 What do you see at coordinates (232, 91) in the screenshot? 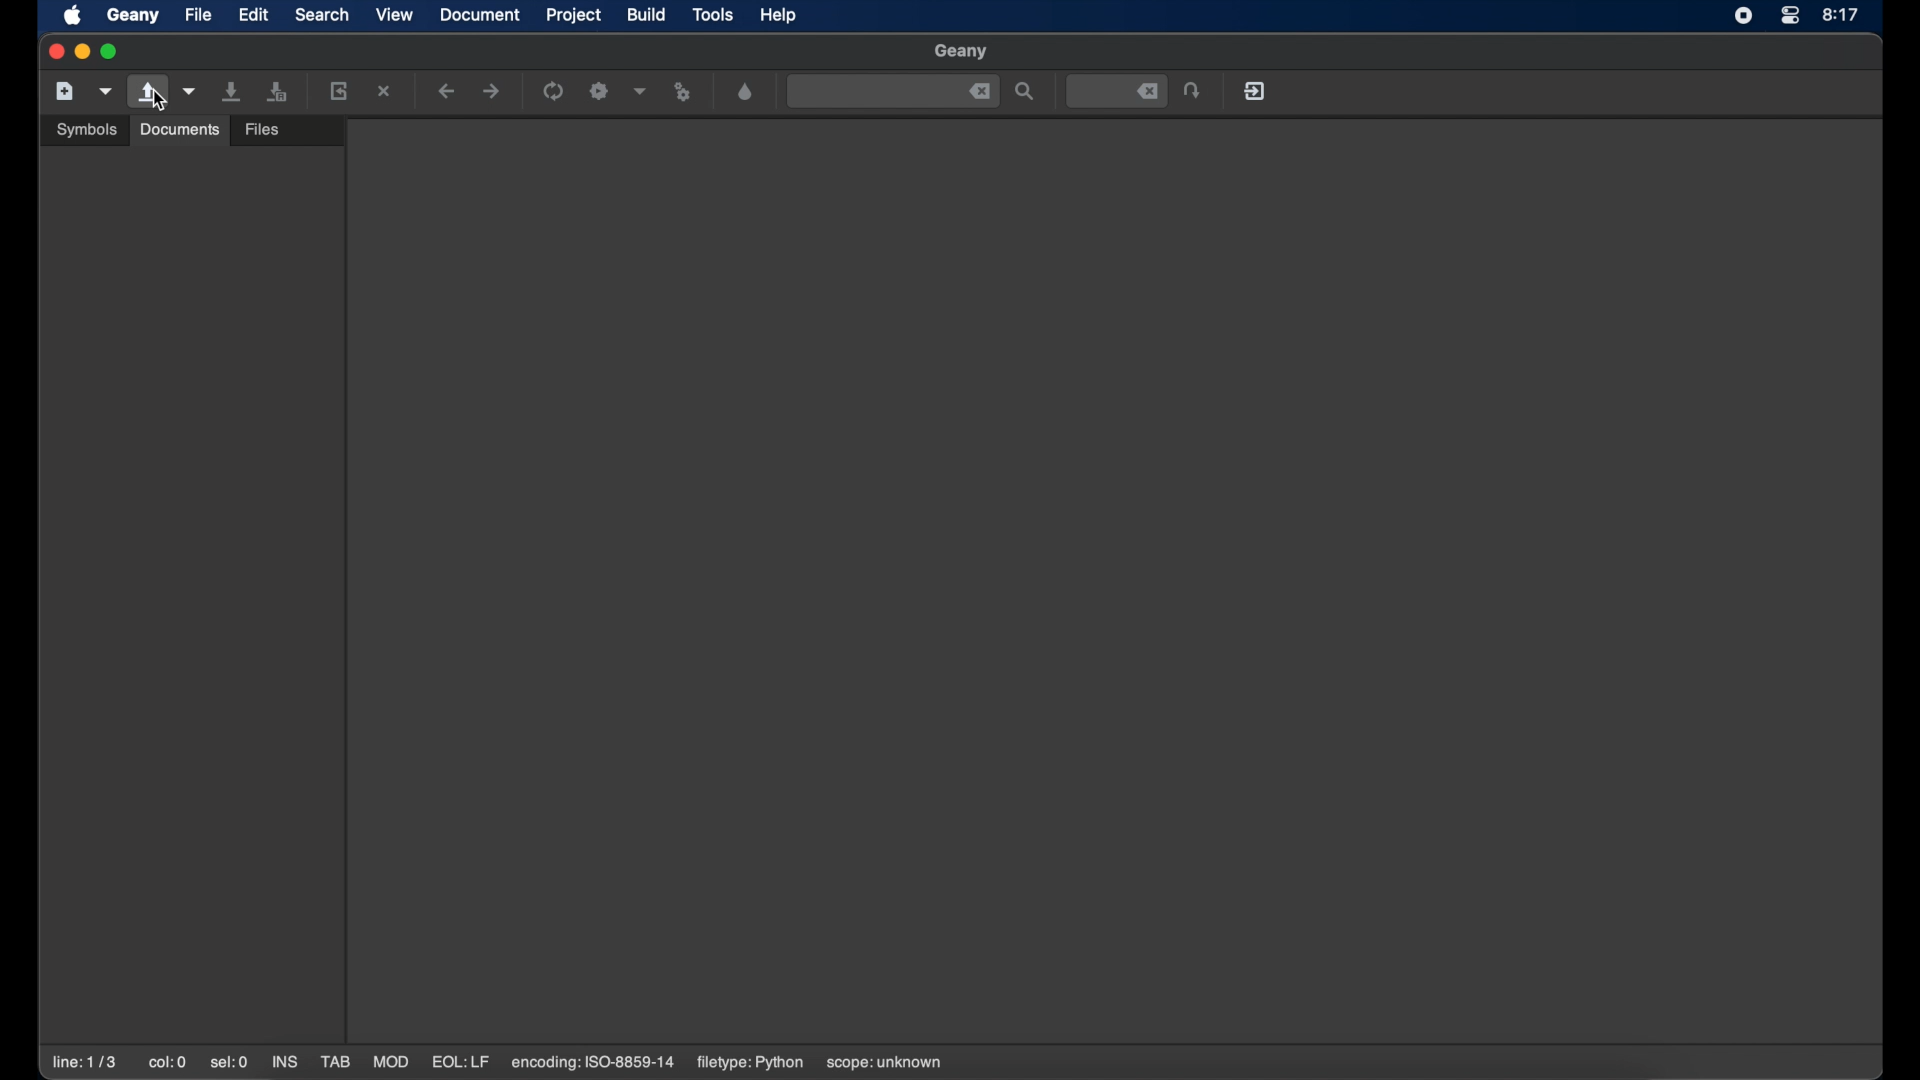
I see `save the current file` at bounding box center [232, 91].